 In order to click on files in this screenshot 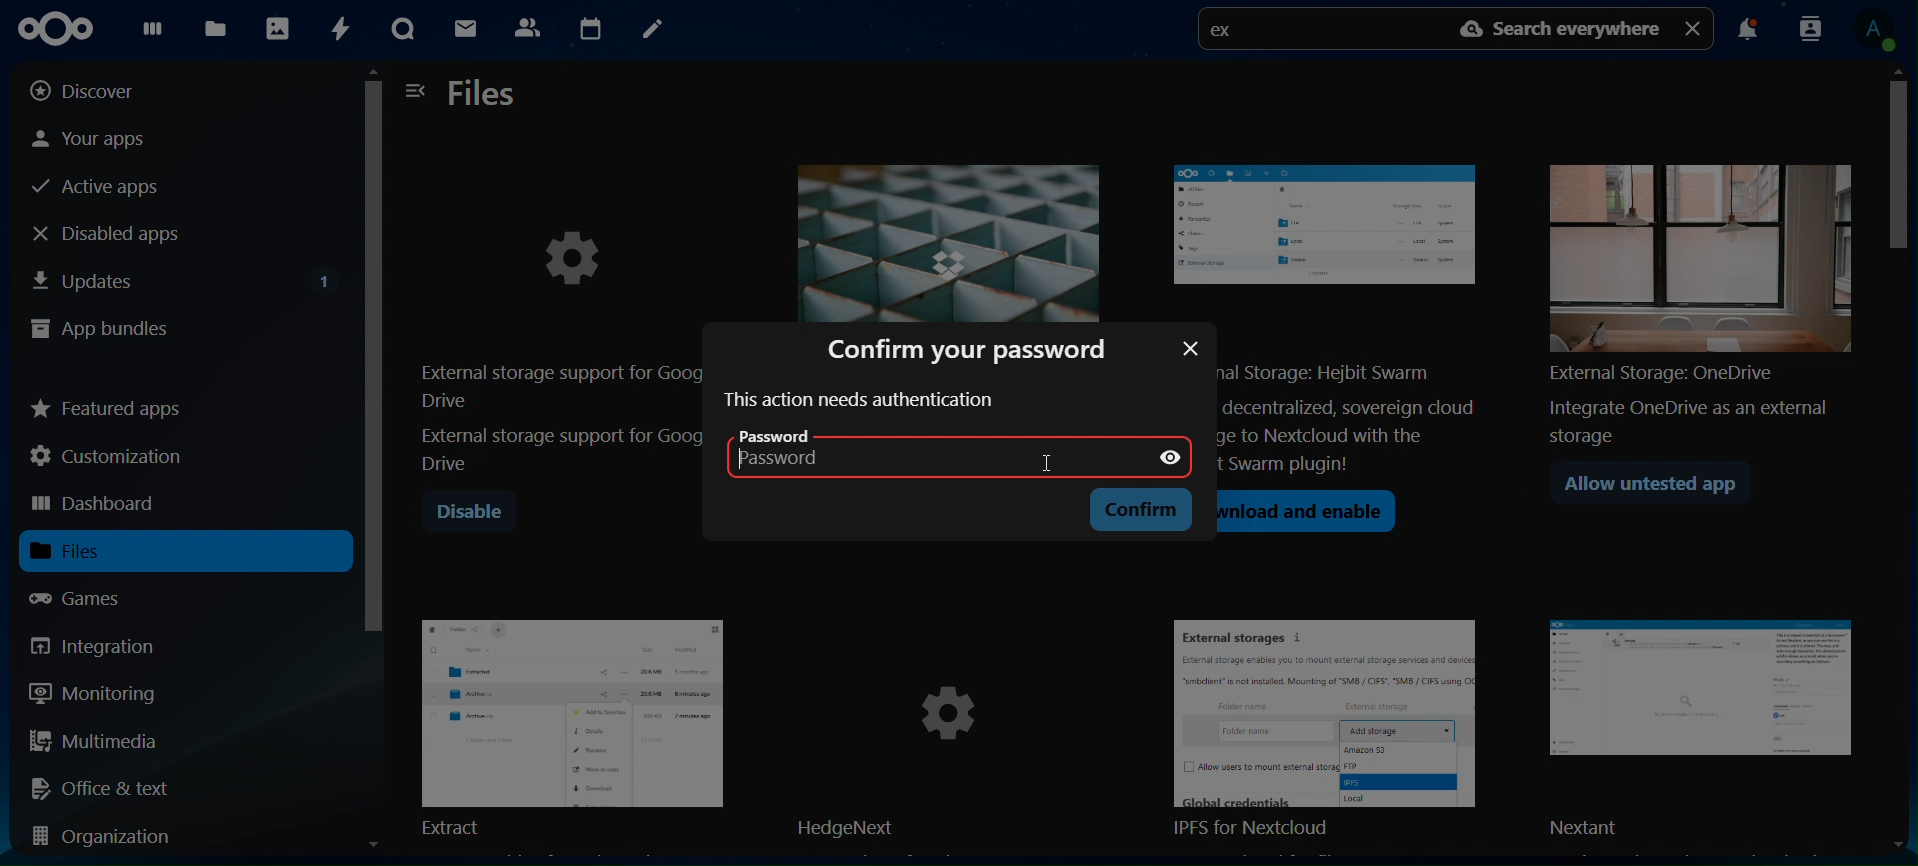, I will do `click(484, 95)`.